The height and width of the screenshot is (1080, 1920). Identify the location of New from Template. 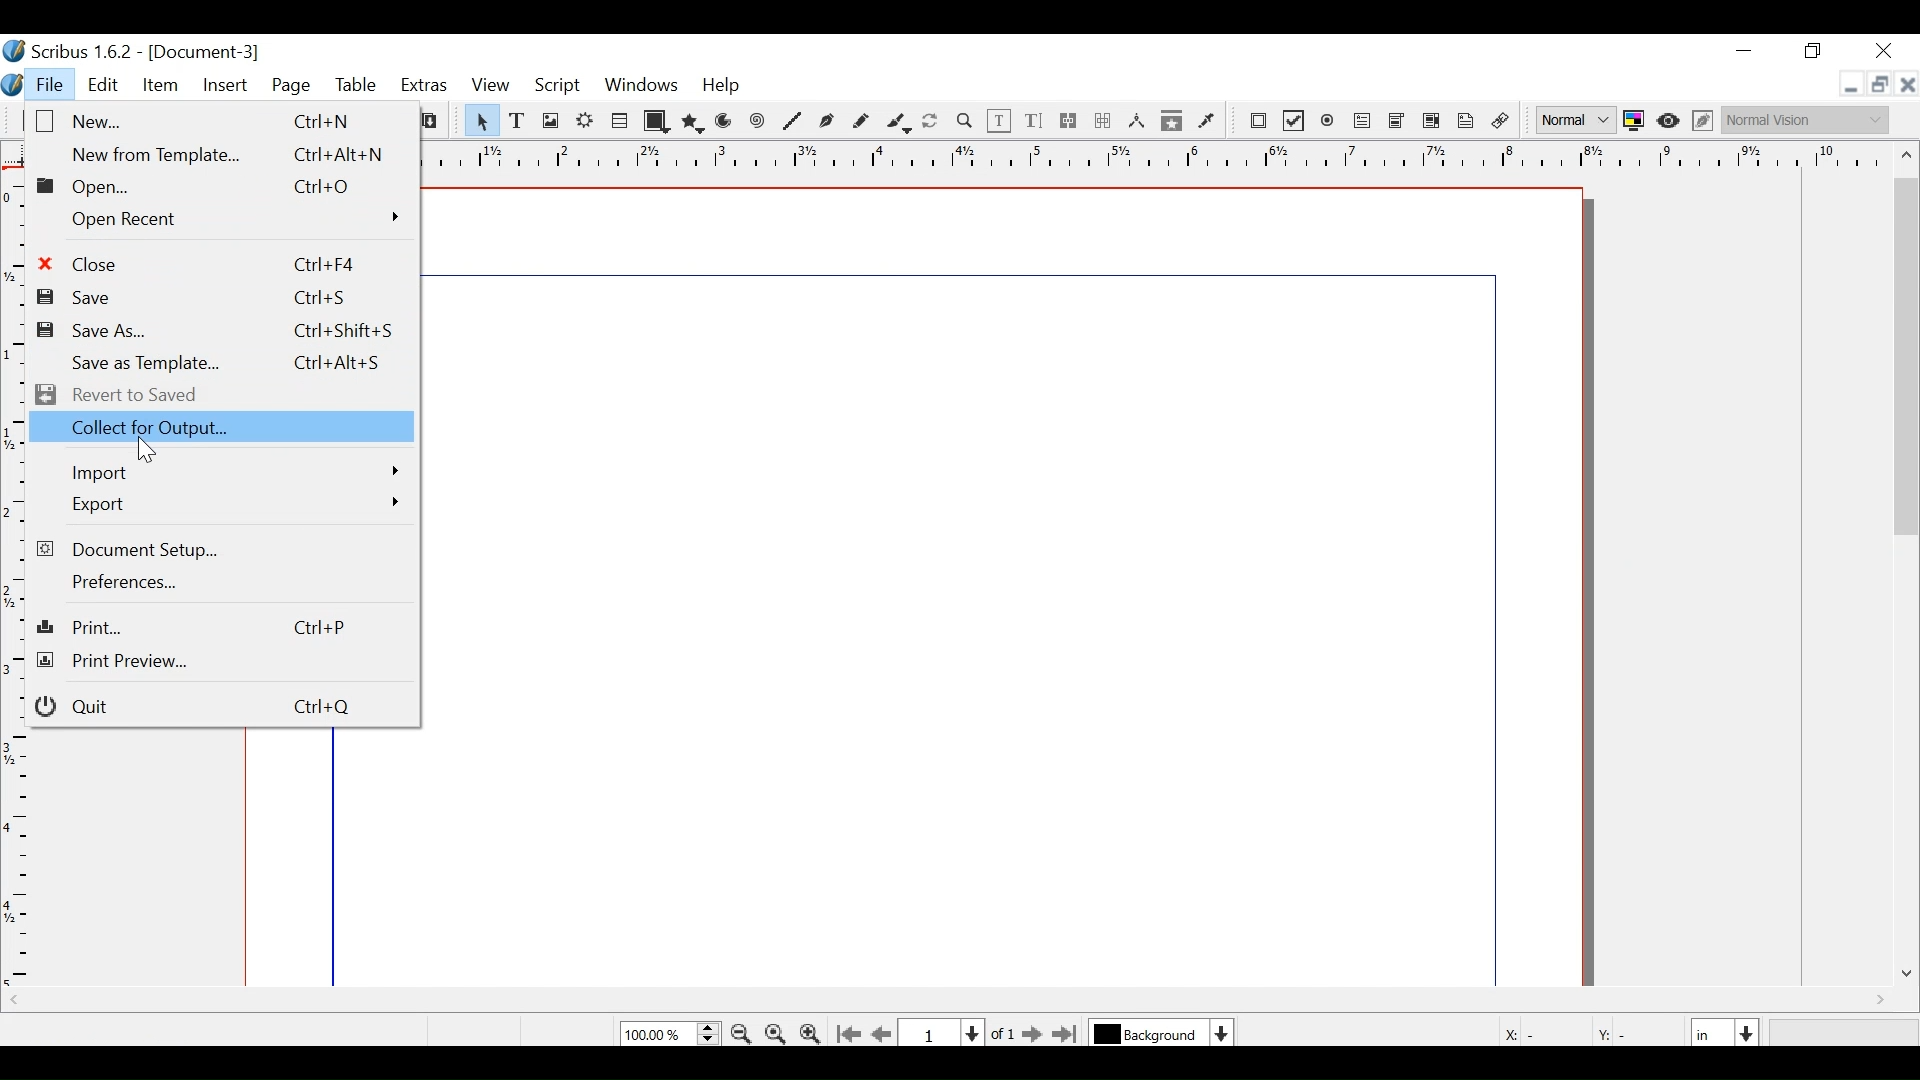
(225, 153).